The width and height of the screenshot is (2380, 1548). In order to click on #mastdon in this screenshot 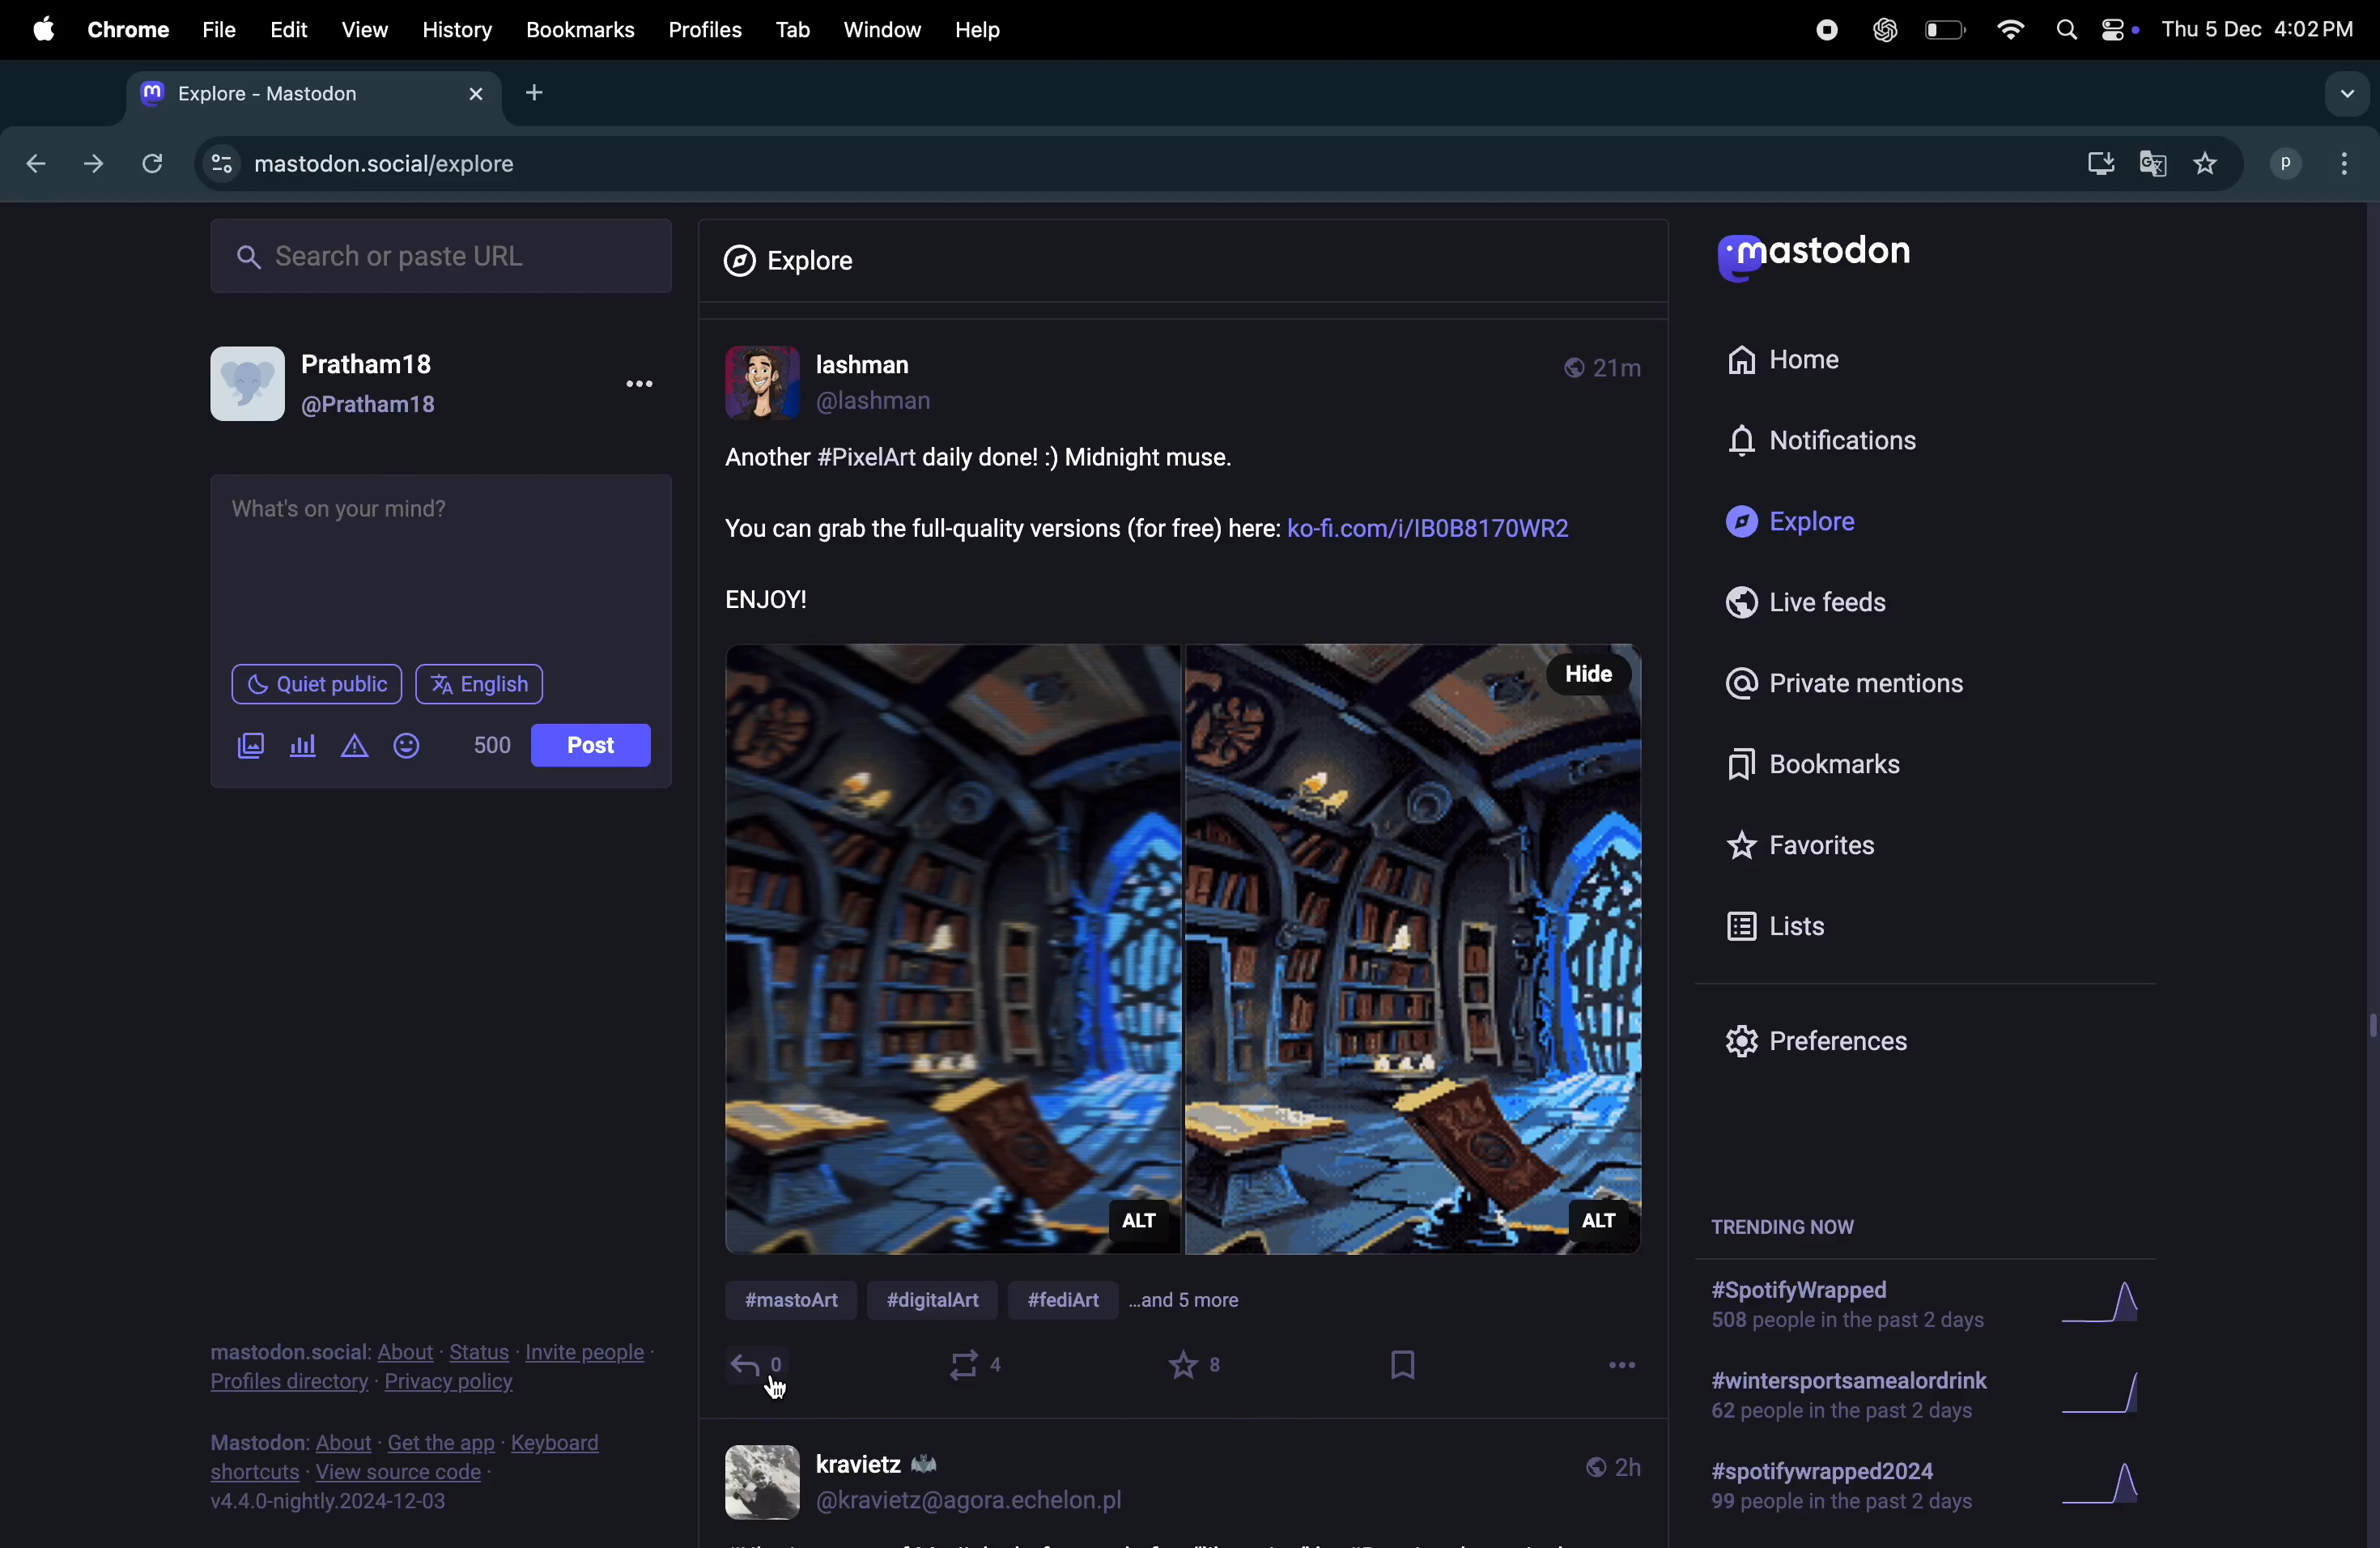, I will do `click(795, 1303)`.